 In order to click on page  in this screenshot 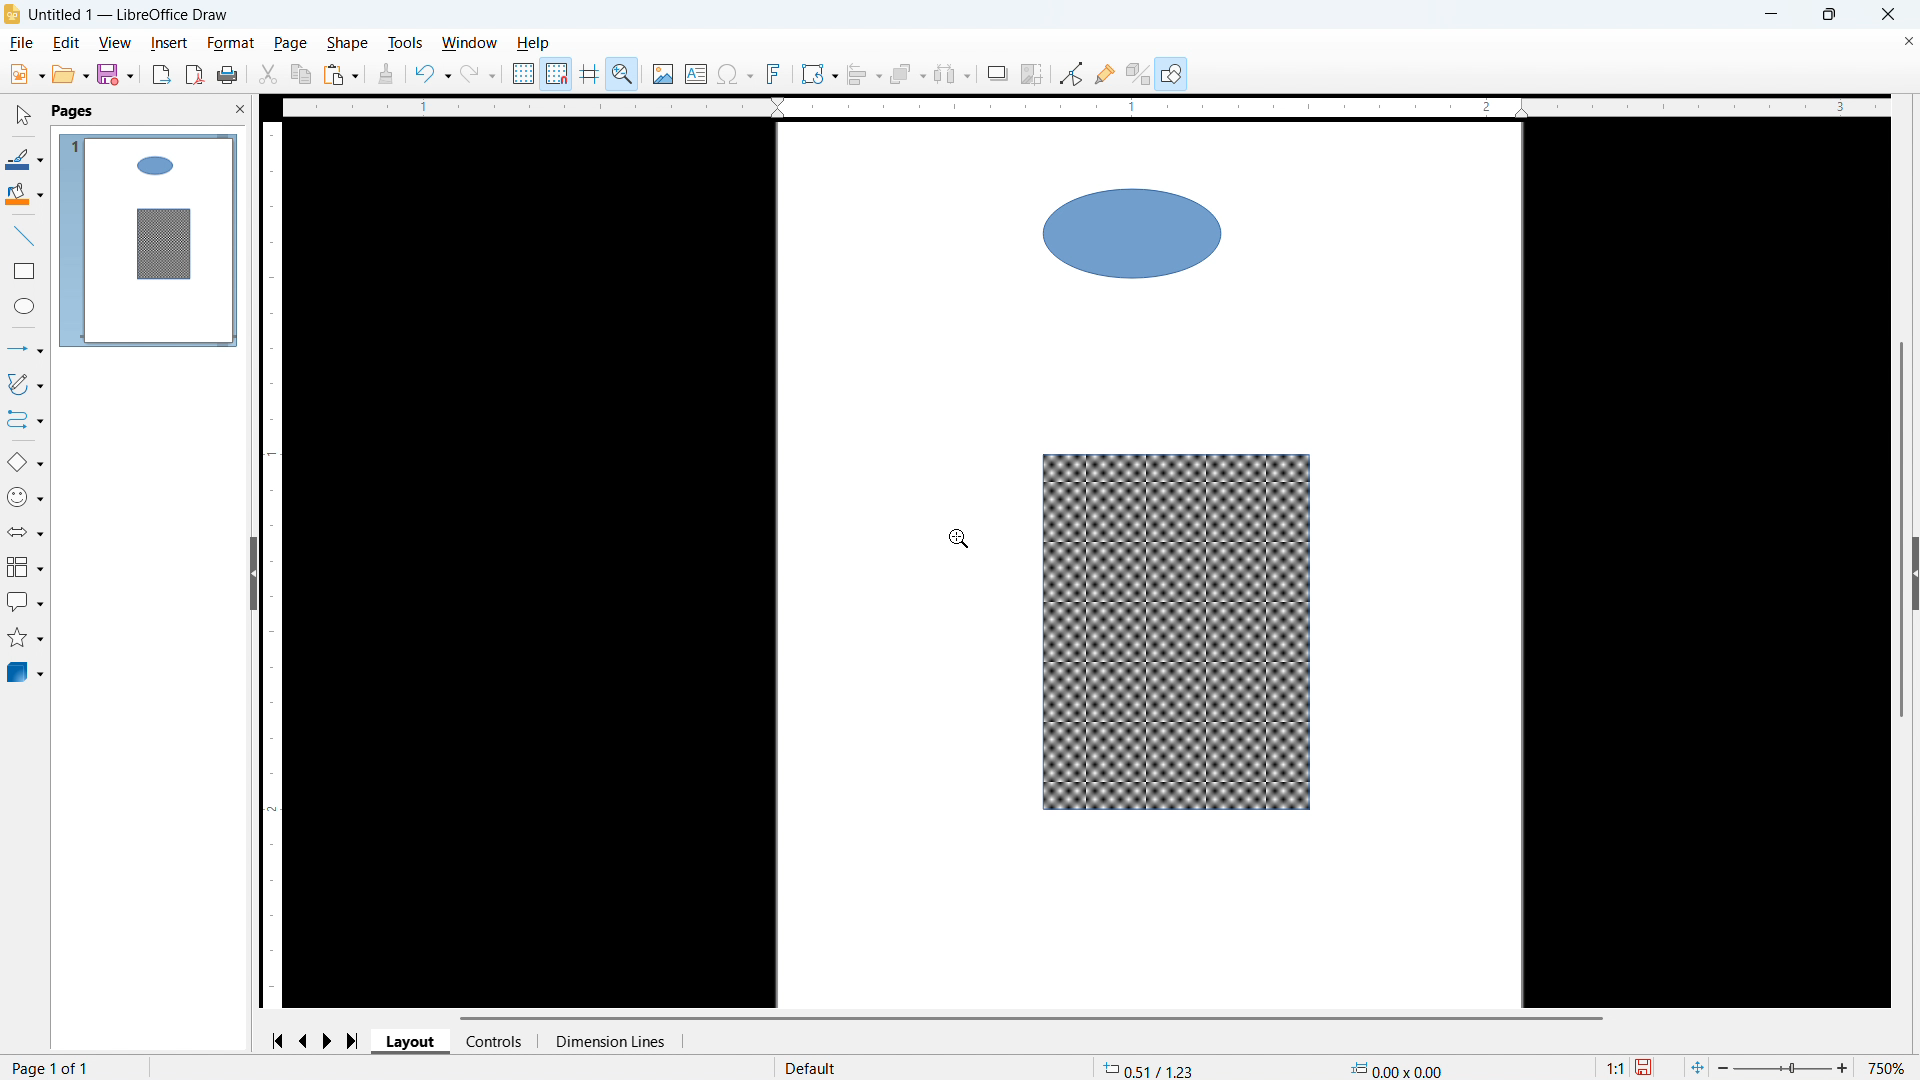, I will do `click(290, 43)`.